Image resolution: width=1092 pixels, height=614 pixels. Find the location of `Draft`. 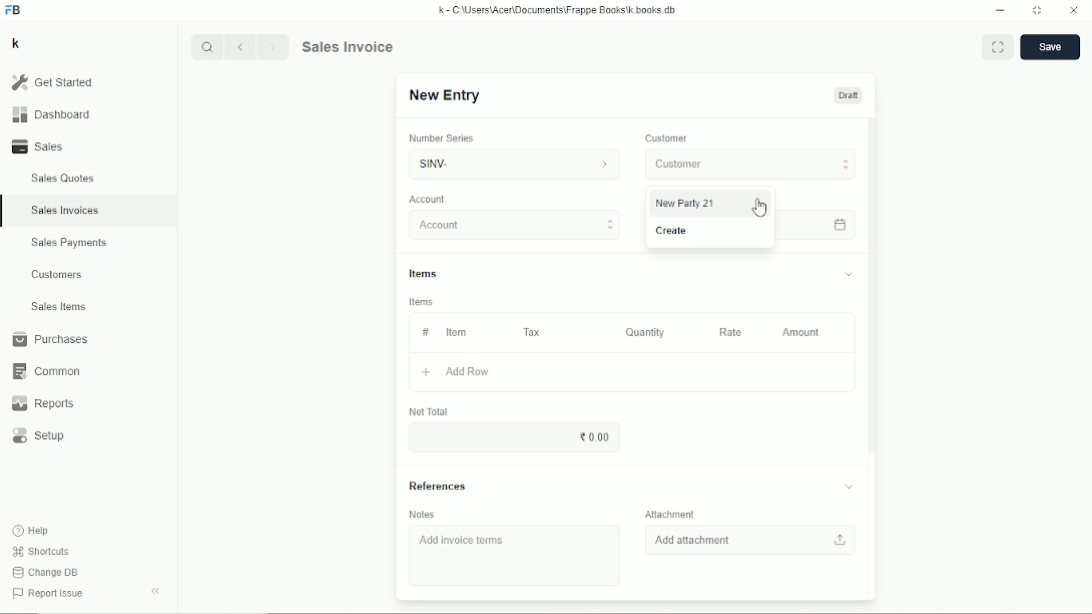

Draft is located at coordinates (848, 95).